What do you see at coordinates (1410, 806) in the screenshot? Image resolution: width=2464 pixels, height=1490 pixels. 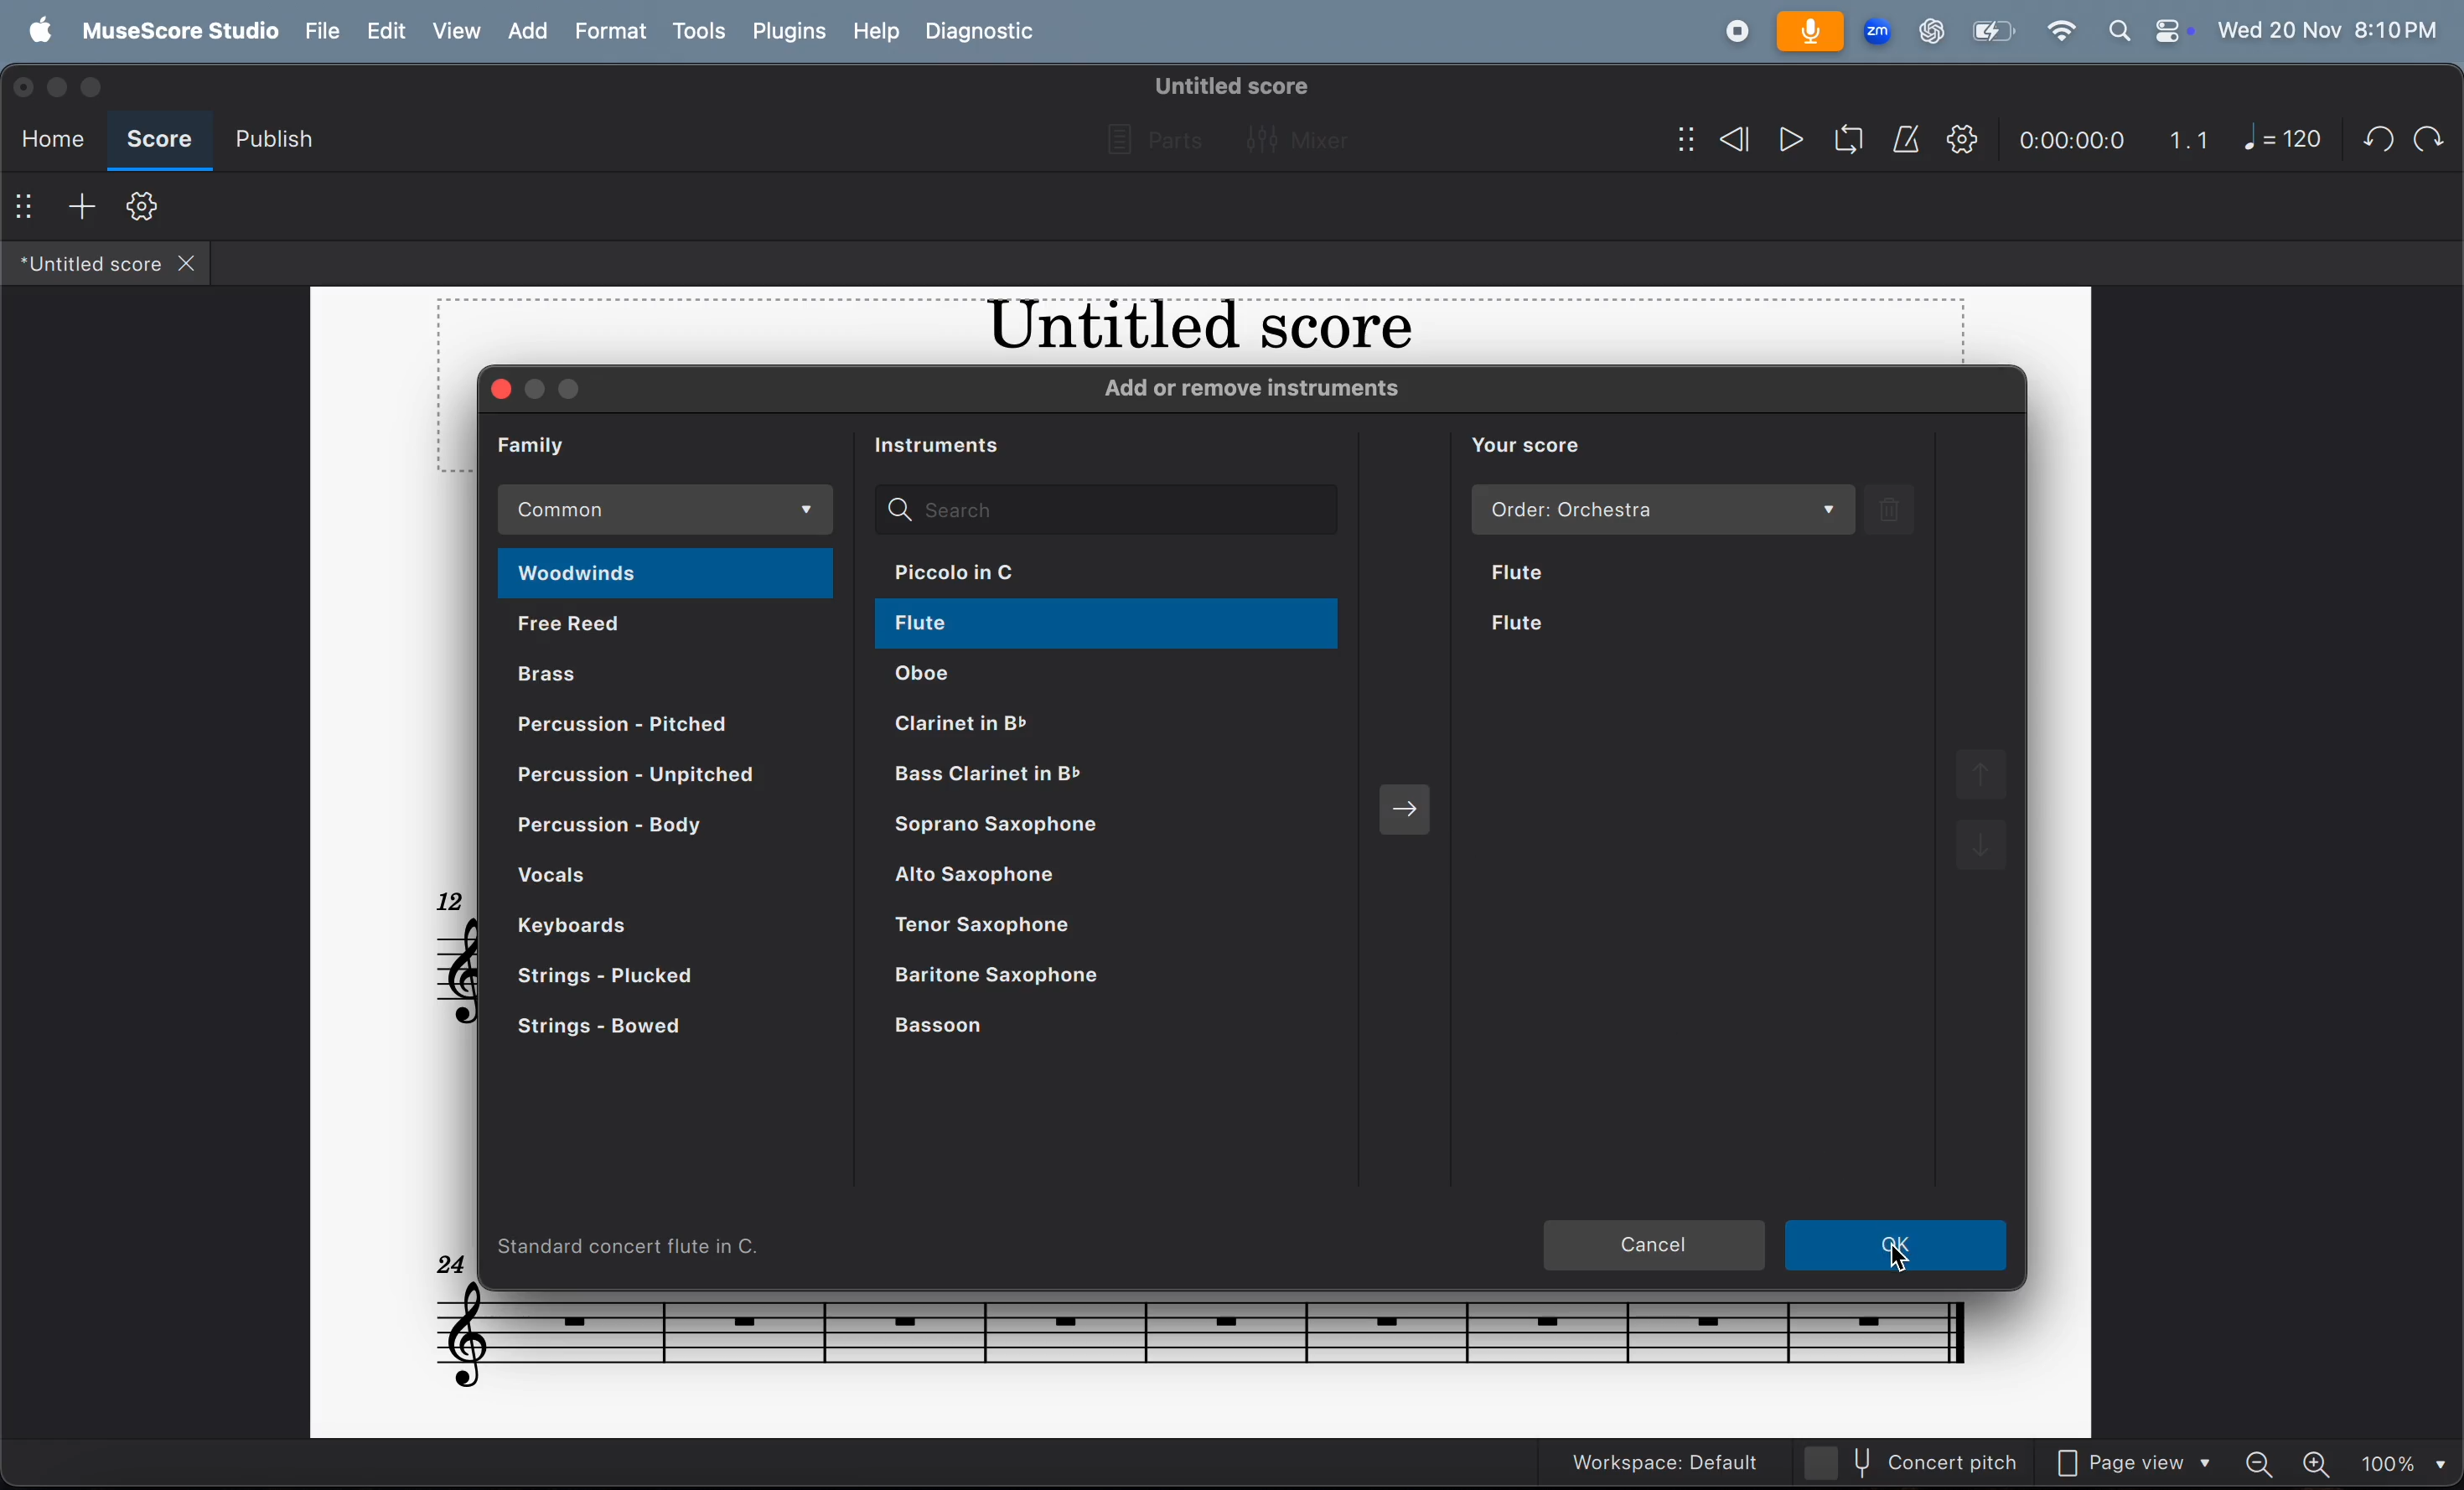 I see `add selected instruments to score` at bounding box center [1410, 806].